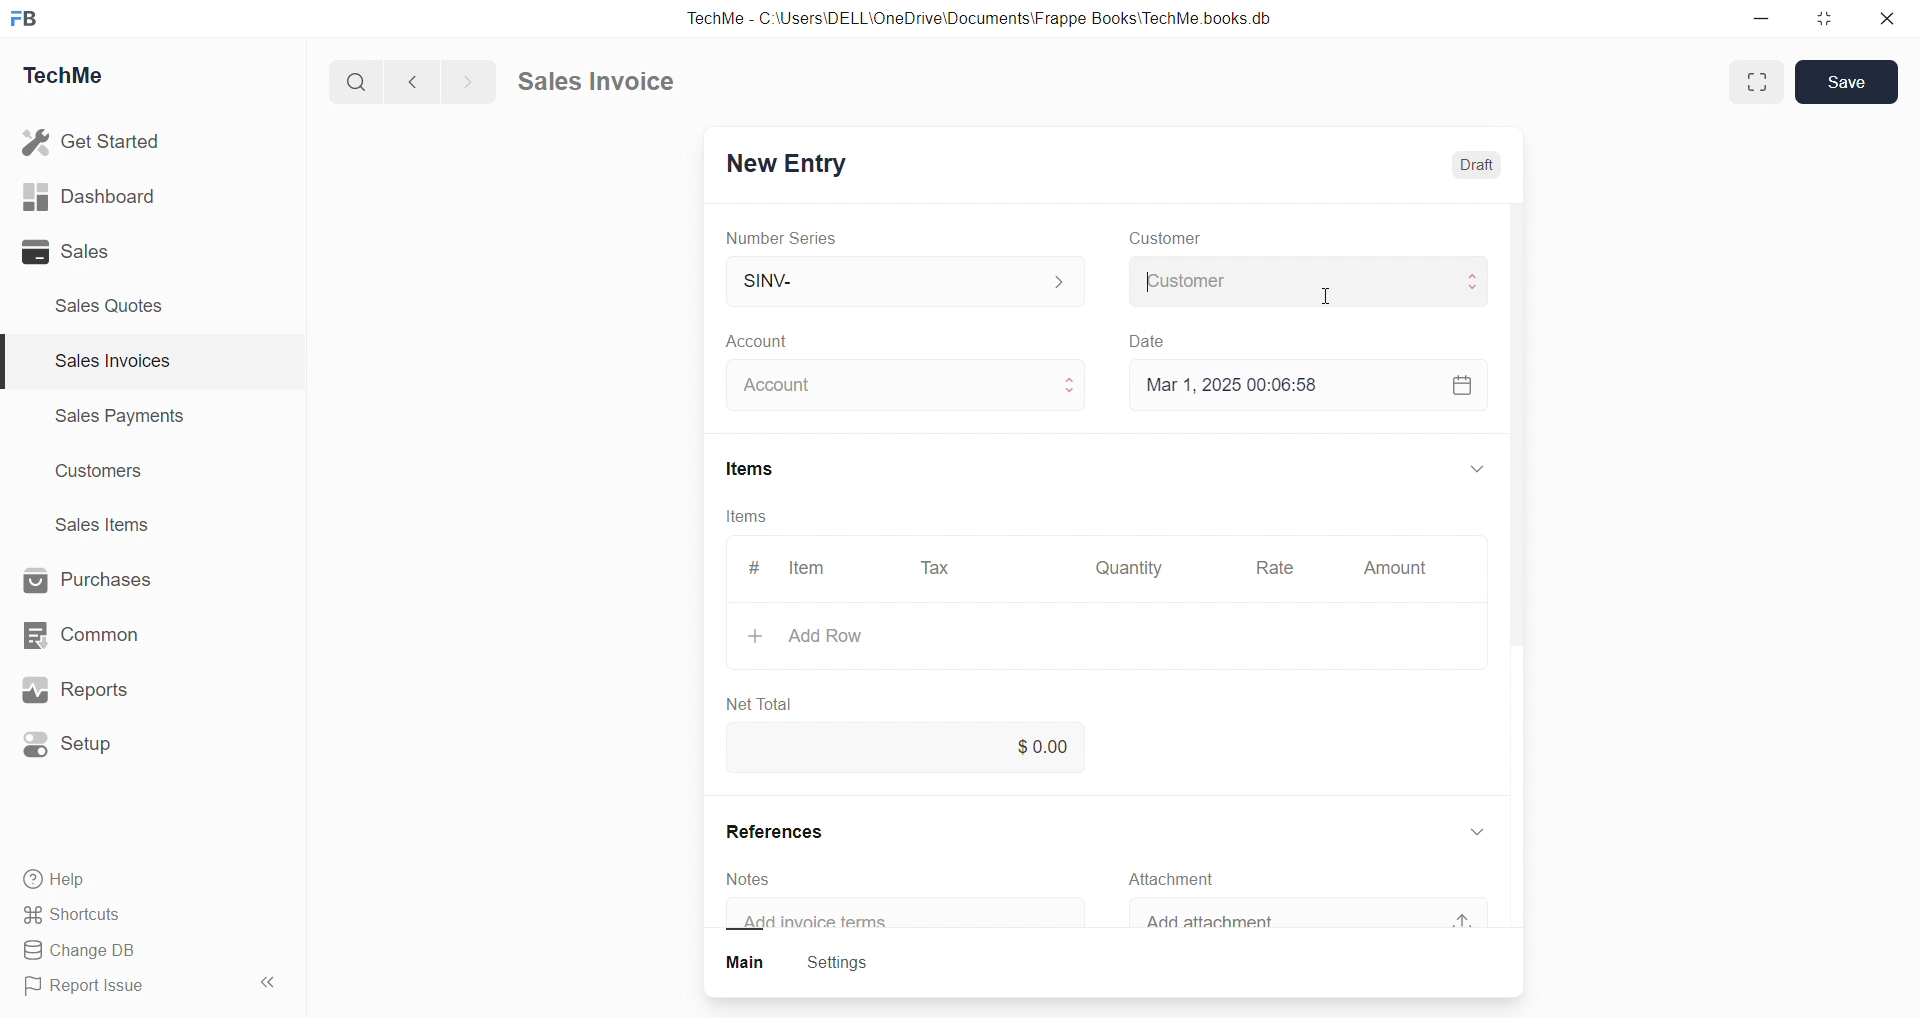 This screenshot has height=1018, width=1920. I want to click on Quantity, so click(1135, 566).